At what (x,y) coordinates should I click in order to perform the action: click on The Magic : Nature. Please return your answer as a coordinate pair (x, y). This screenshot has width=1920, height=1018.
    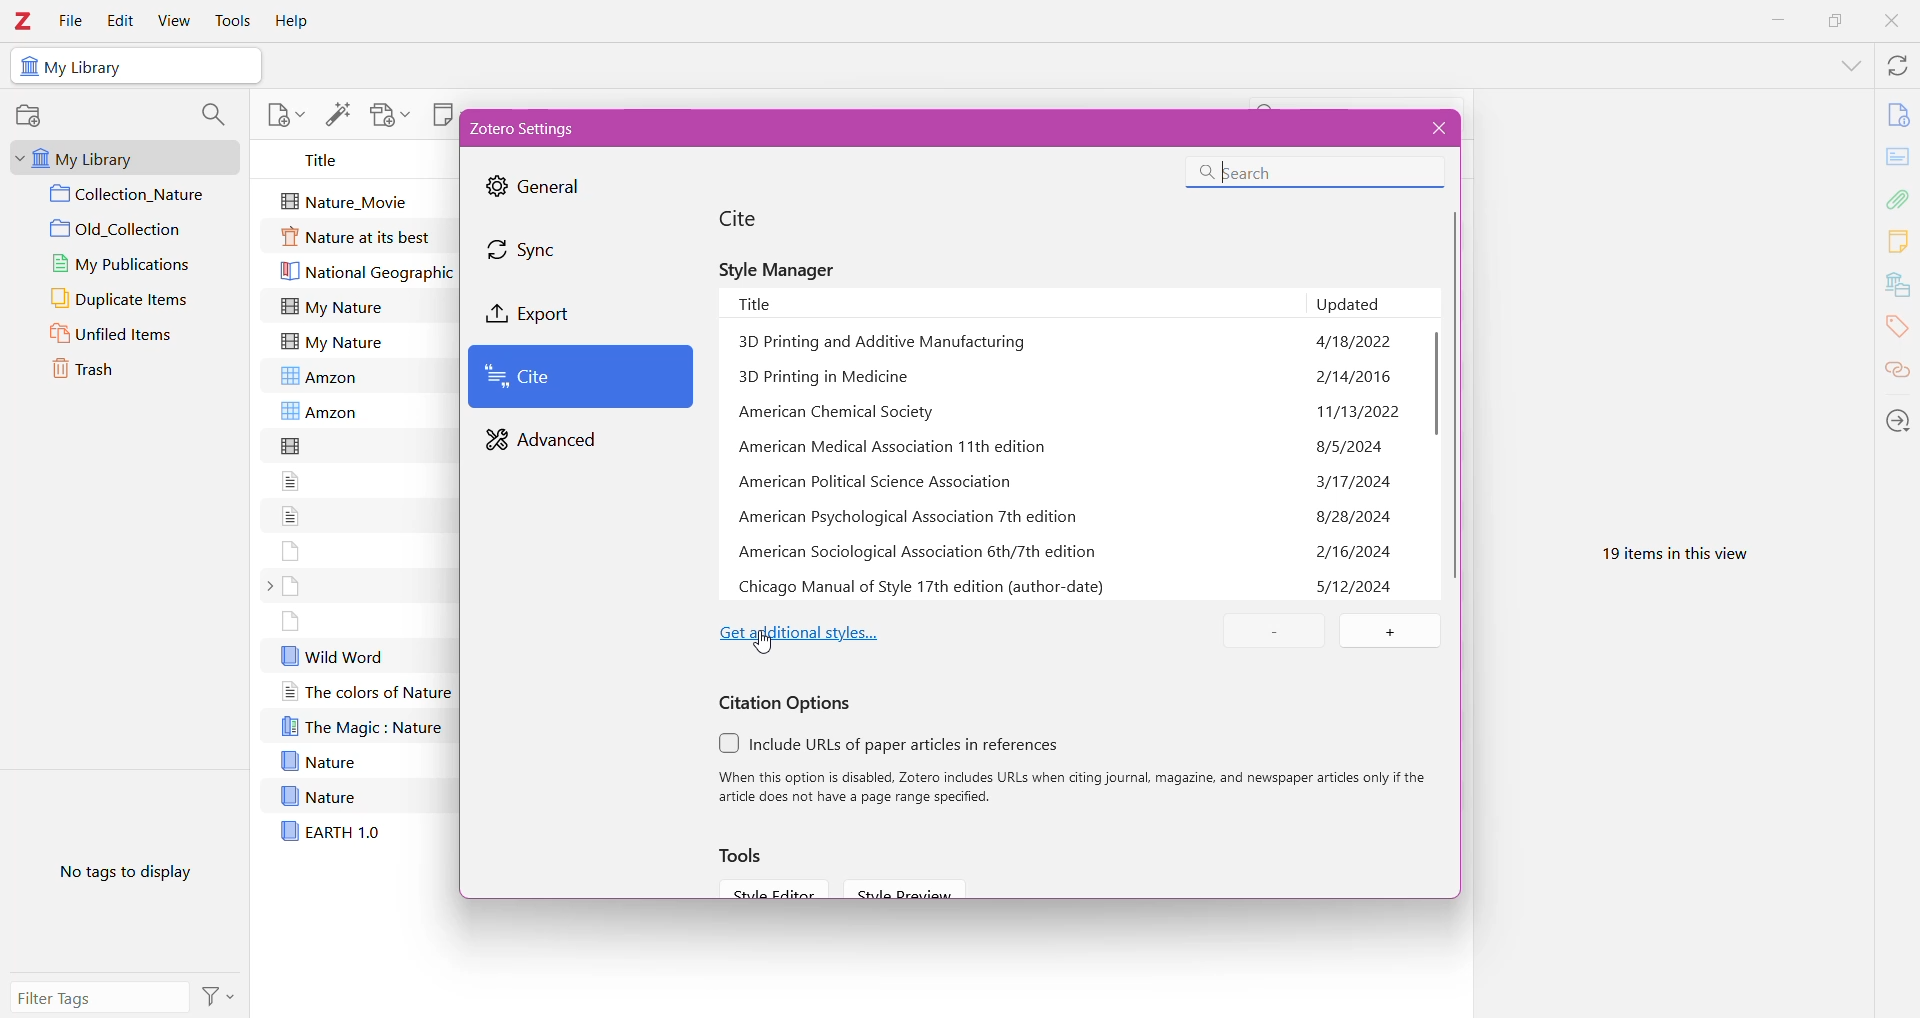
    Looking at the image, I should click on (362, 726).